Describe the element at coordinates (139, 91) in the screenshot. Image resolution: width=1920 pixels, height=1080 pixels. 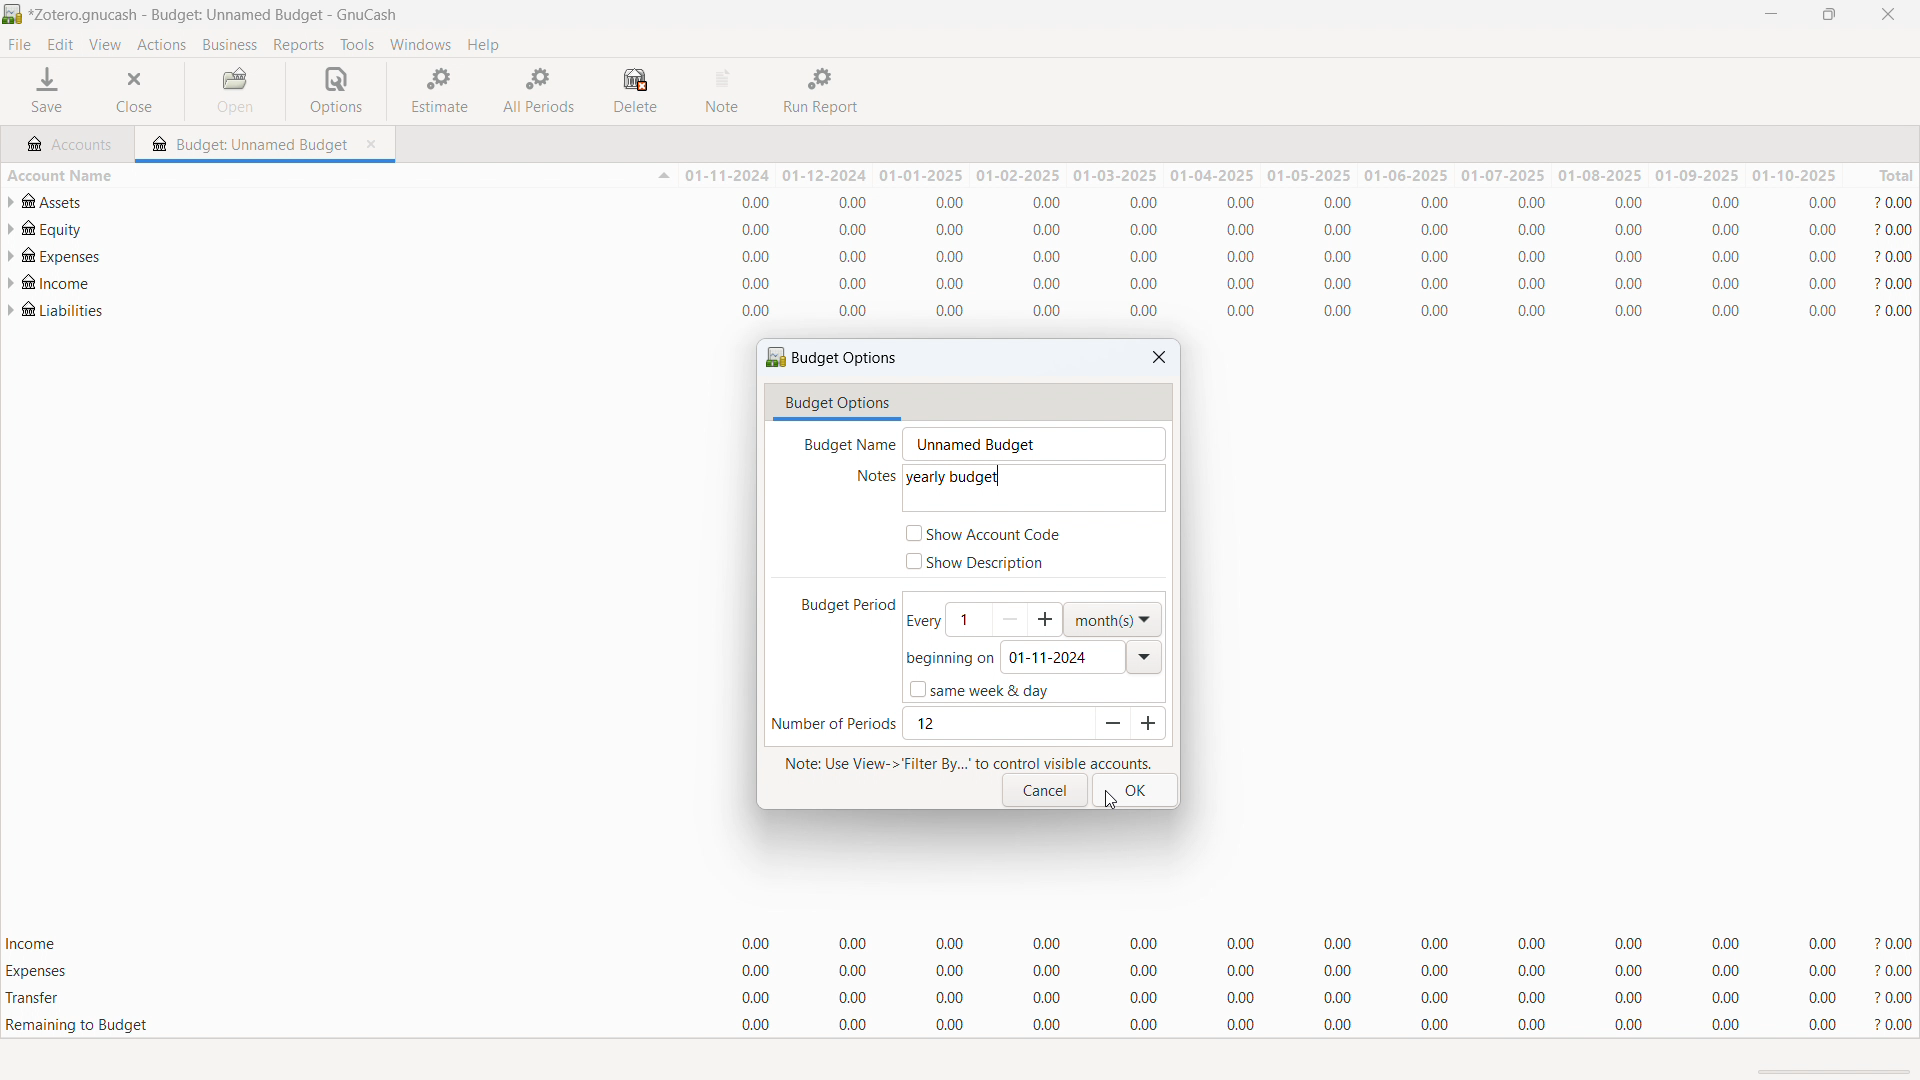
I see `close` at that location.